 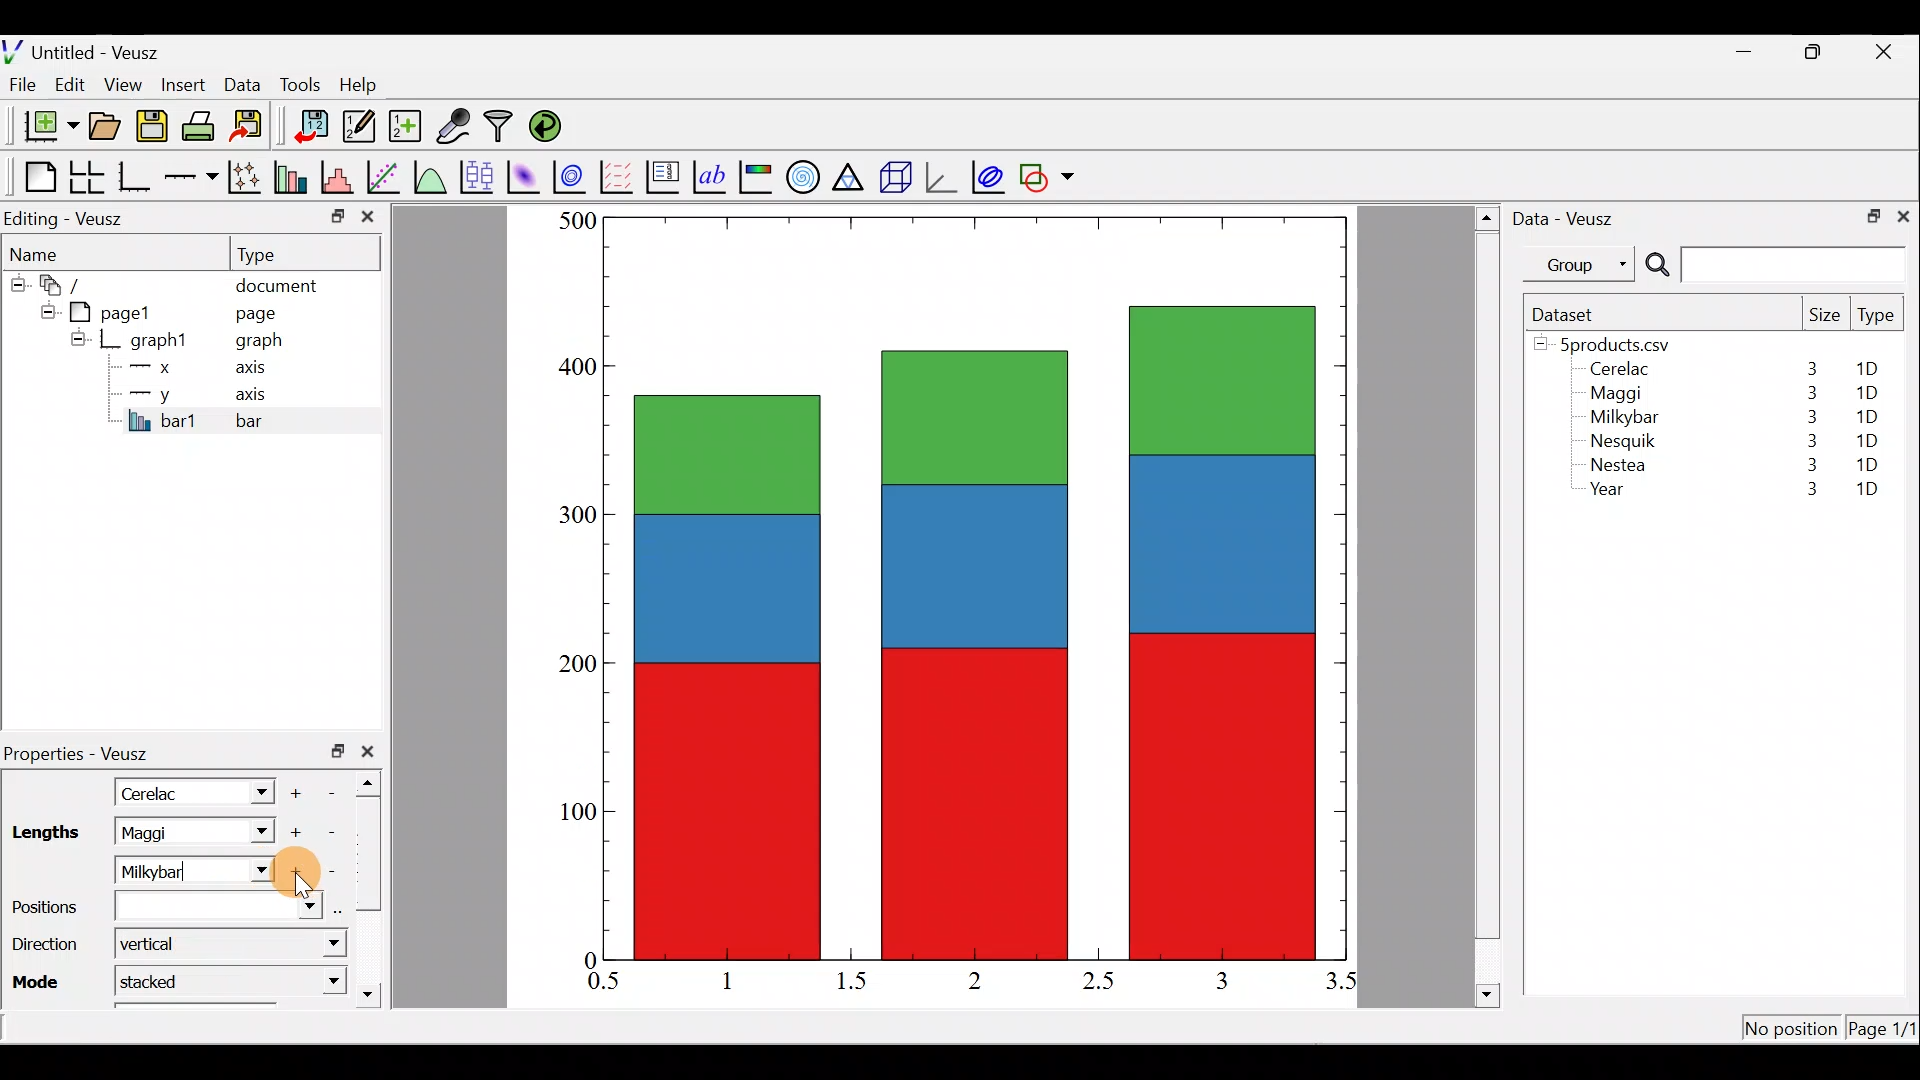 I want to click on bar1, so click(x=163, y=420).